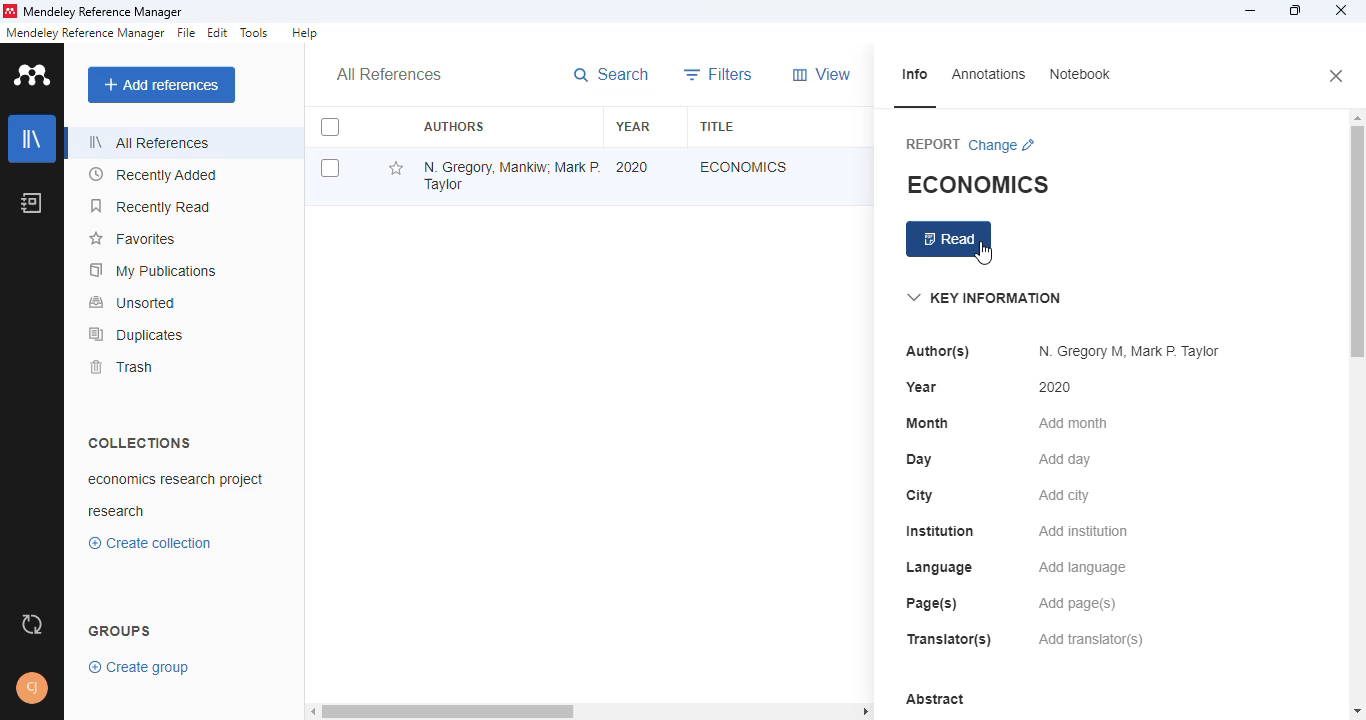 Image resolution: width=1366 pixels, height=720 pixels. What do you see at coordinates (1295, 10) in the screenshot?
I see `maximize` at bounding box center [1295, 10].